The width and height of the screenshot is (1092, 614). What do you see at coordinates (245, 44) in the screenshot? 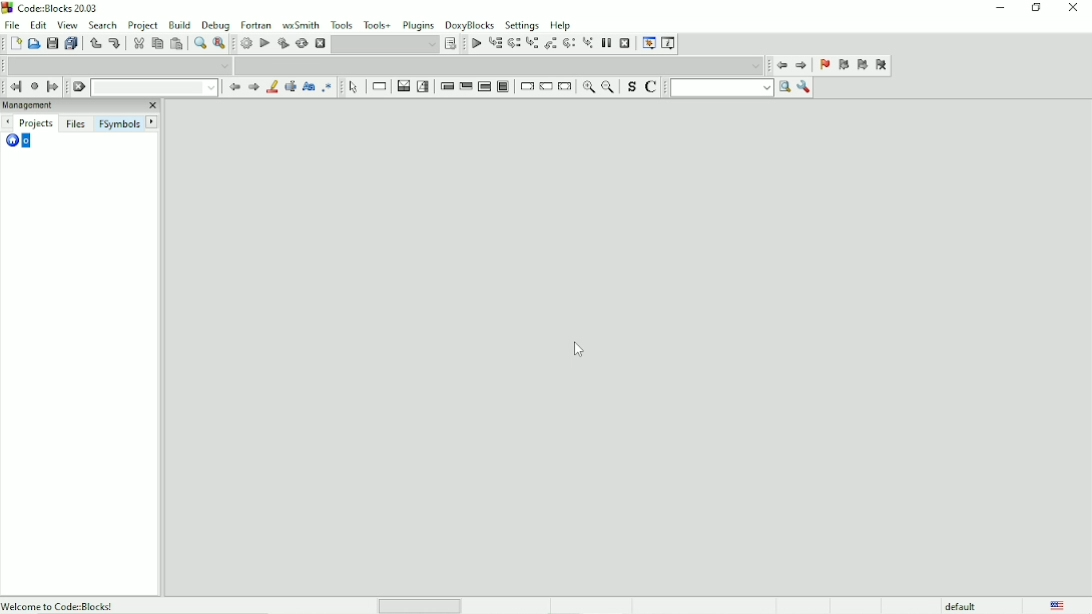
I see `Build` at bounding box center [245, 44].